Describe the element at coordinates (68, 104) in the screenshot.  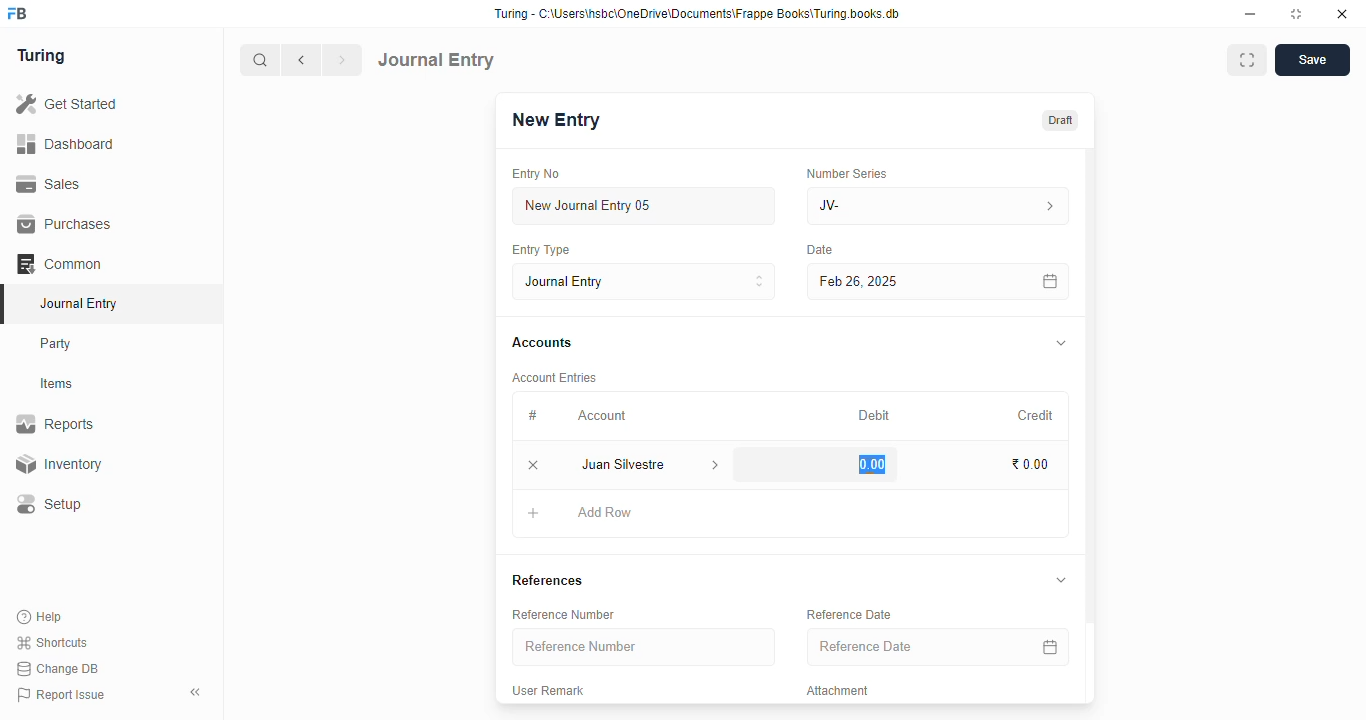
I see `get started` at that location.